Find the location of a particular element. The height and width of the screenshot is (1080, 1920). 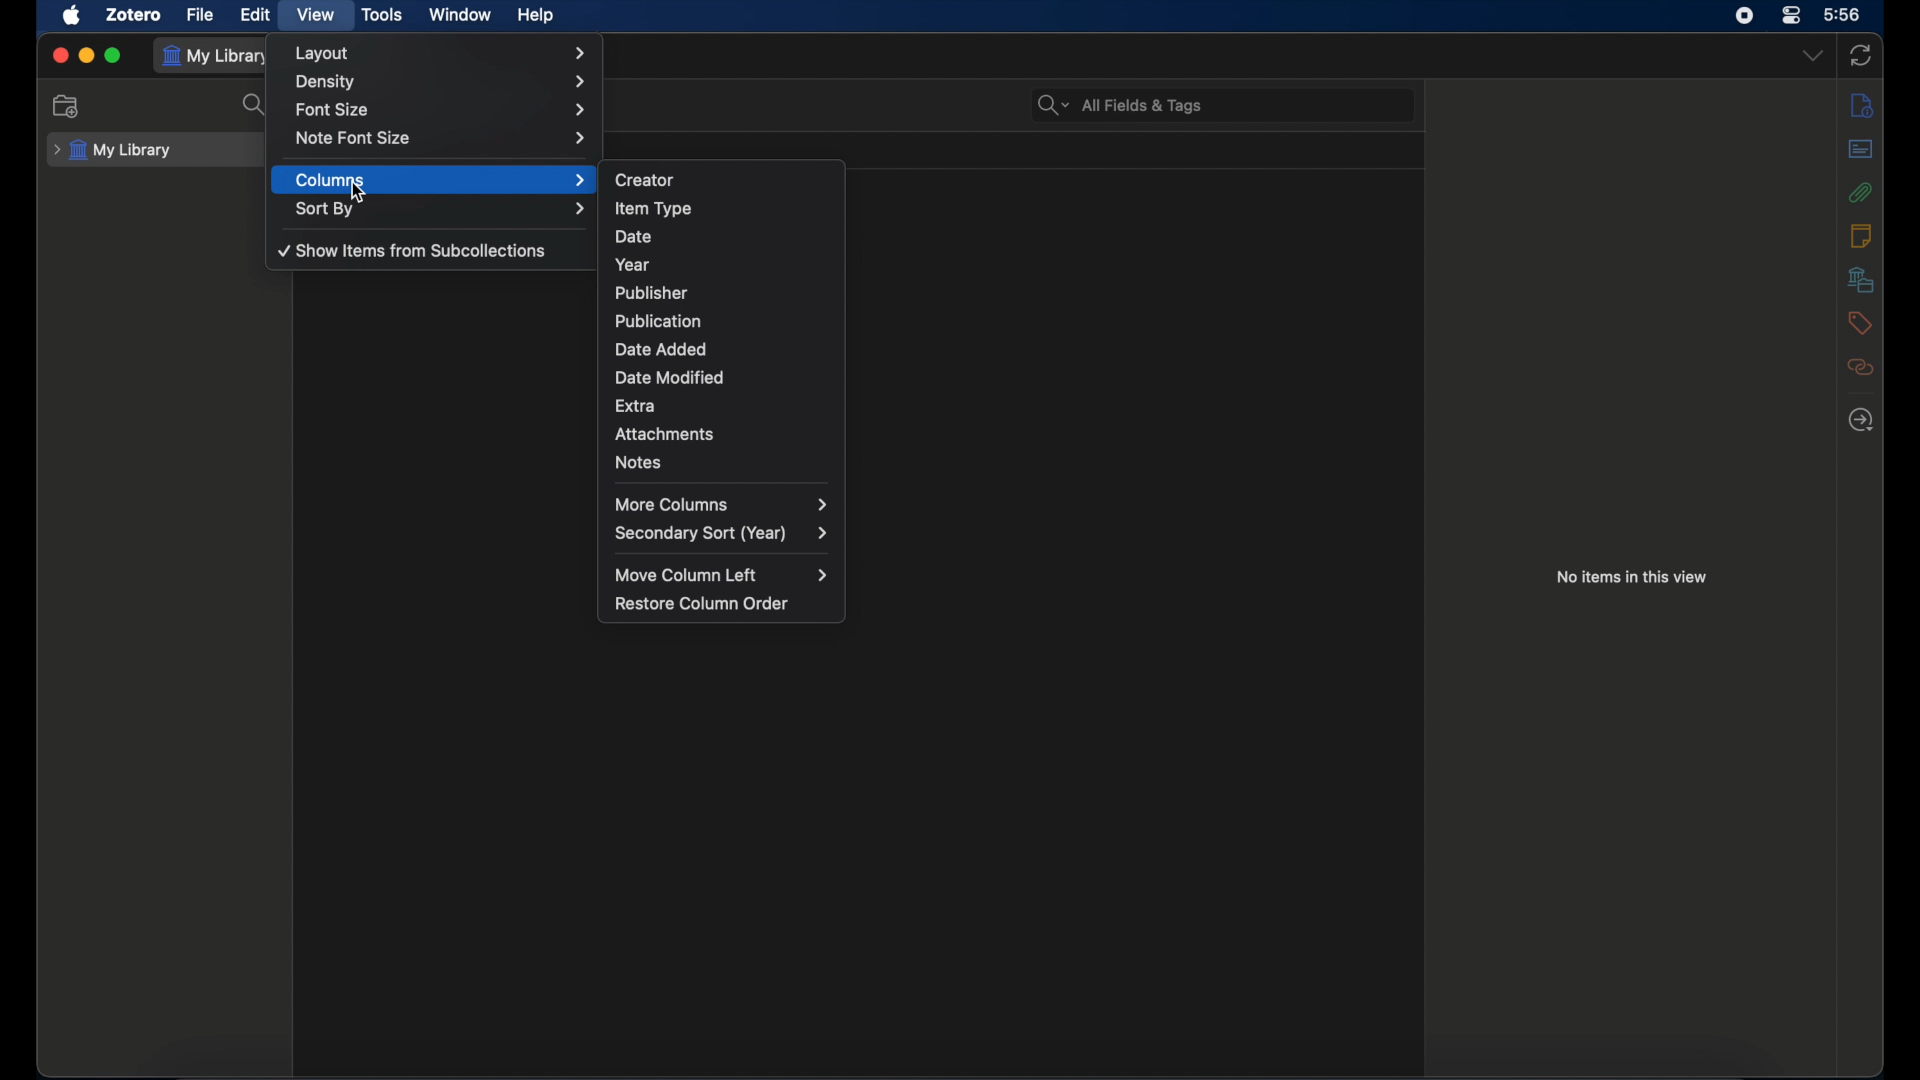

date is located at coordinates (722, 236).